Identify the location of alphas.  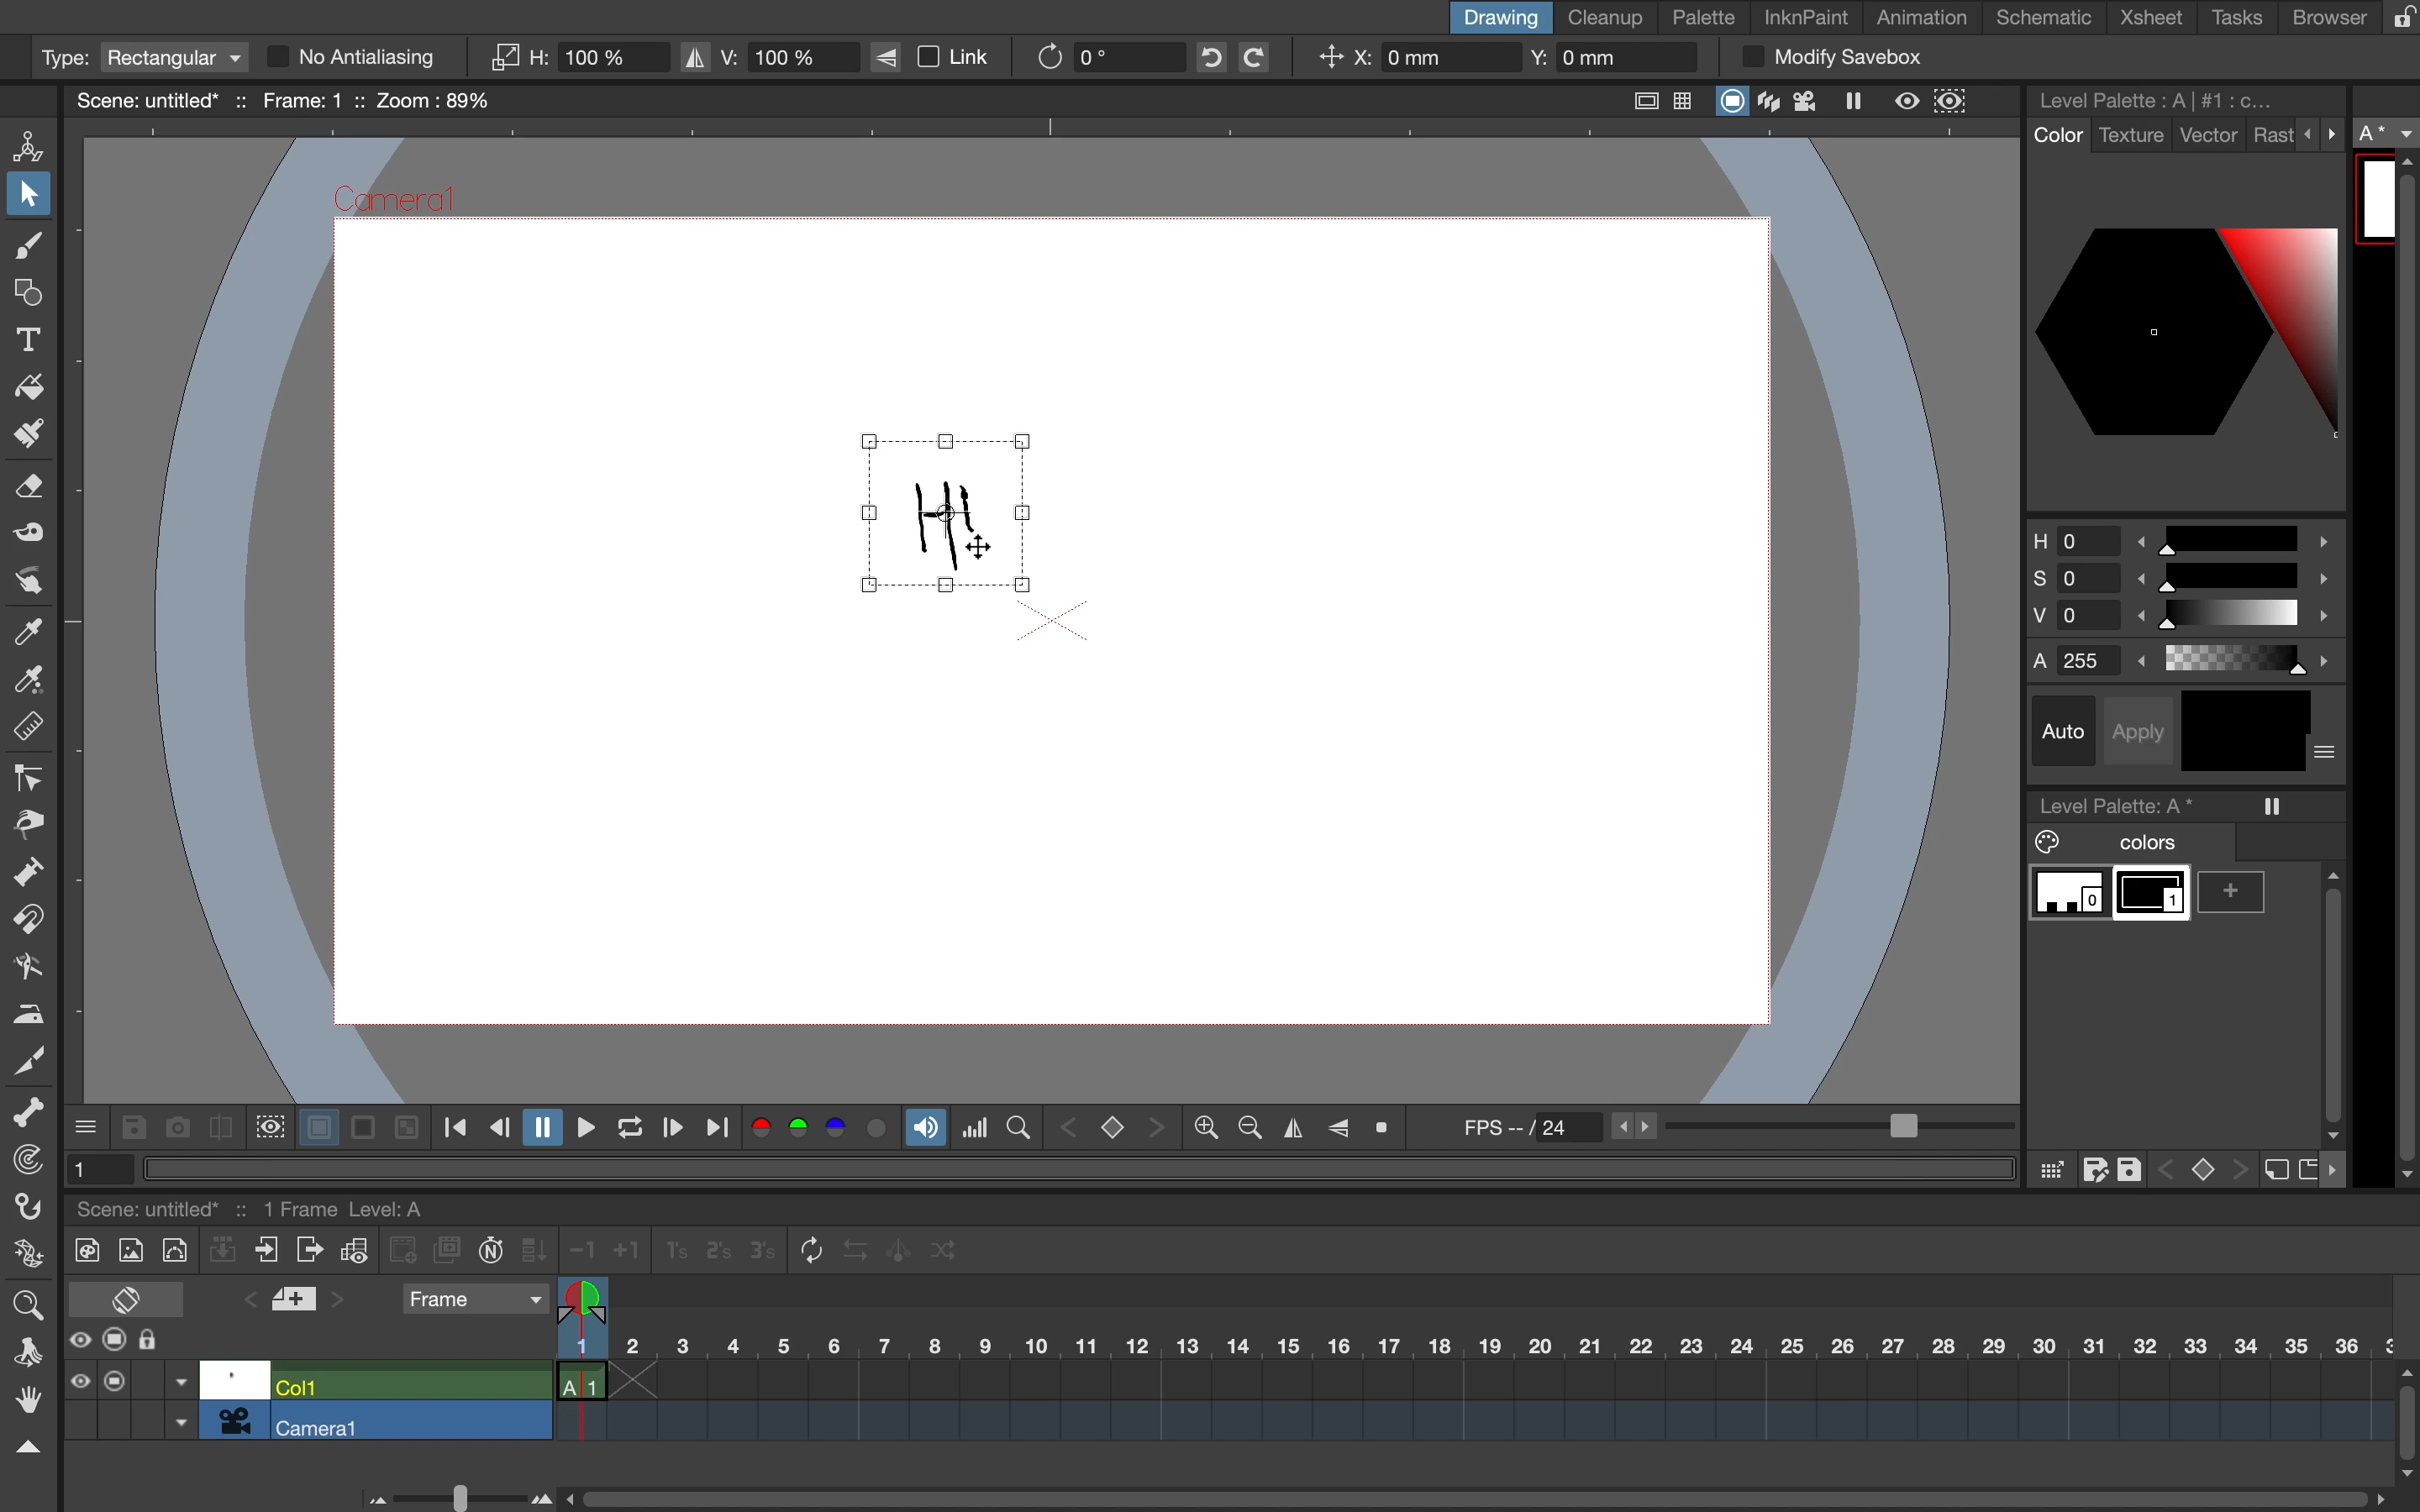
(2188, 660).